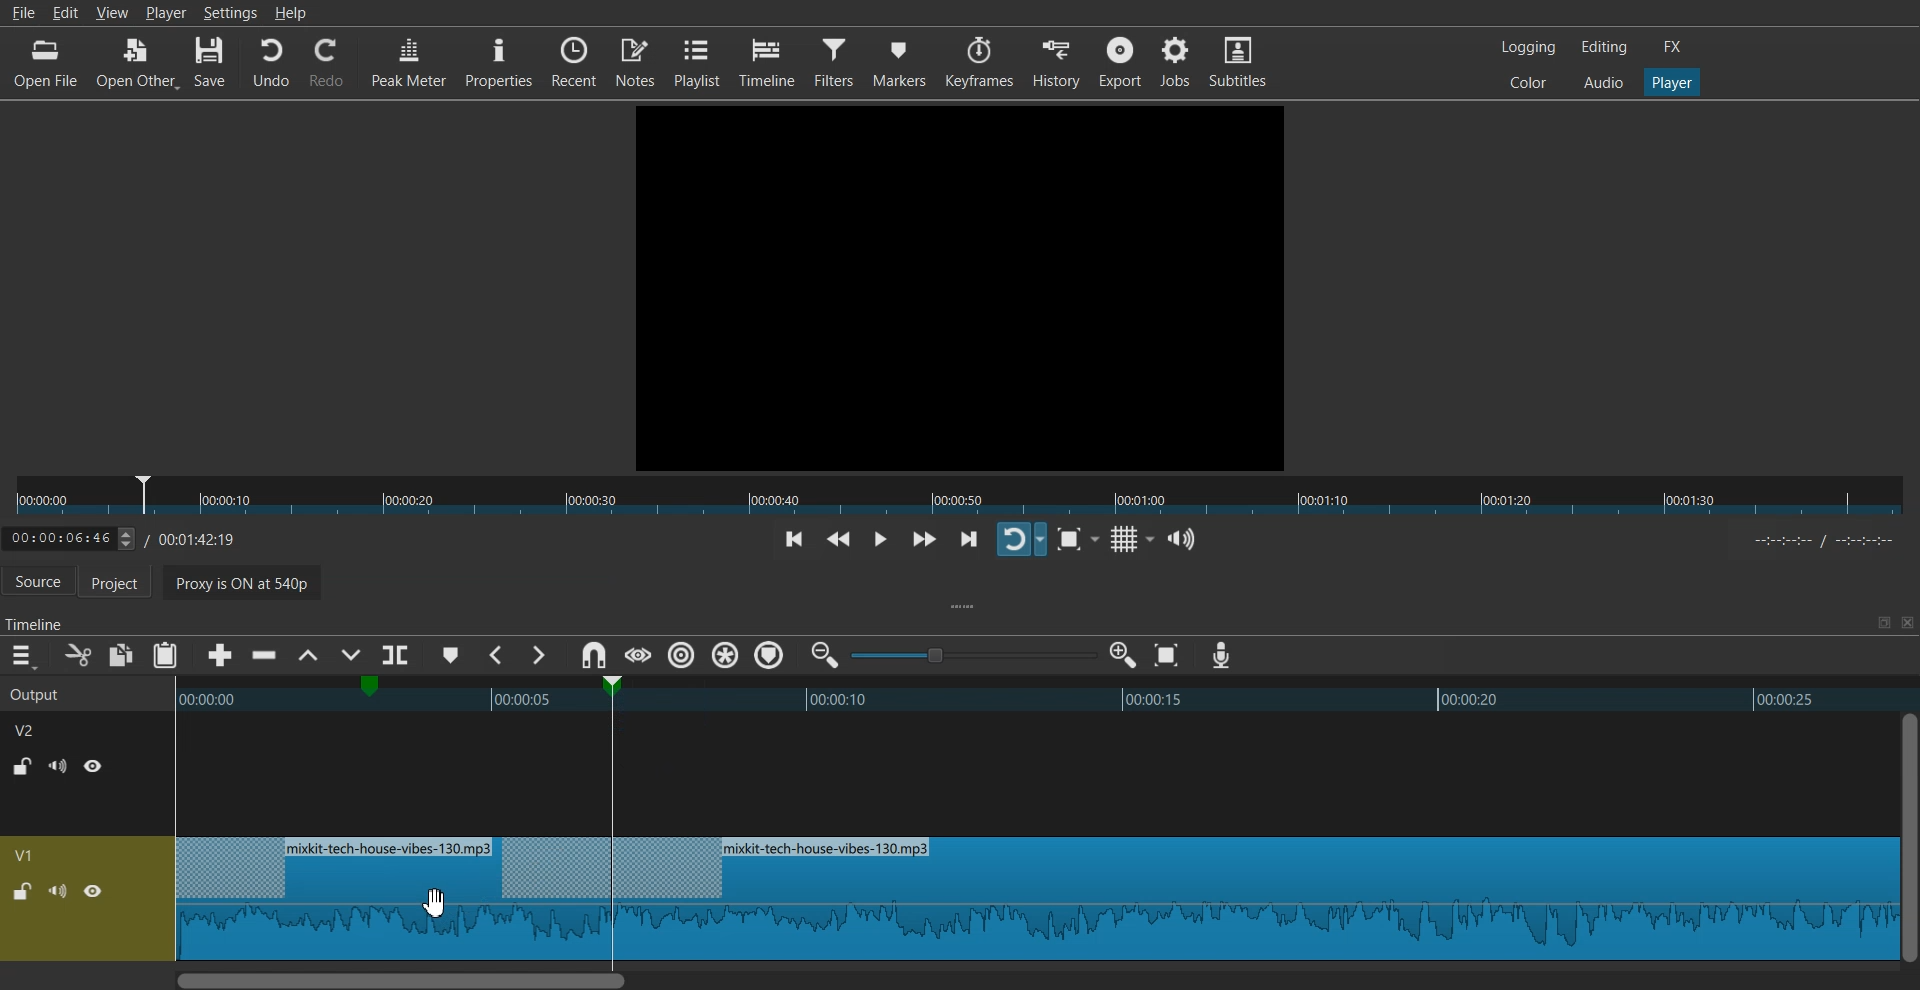  I want to click on Recent, so click(574, 60).